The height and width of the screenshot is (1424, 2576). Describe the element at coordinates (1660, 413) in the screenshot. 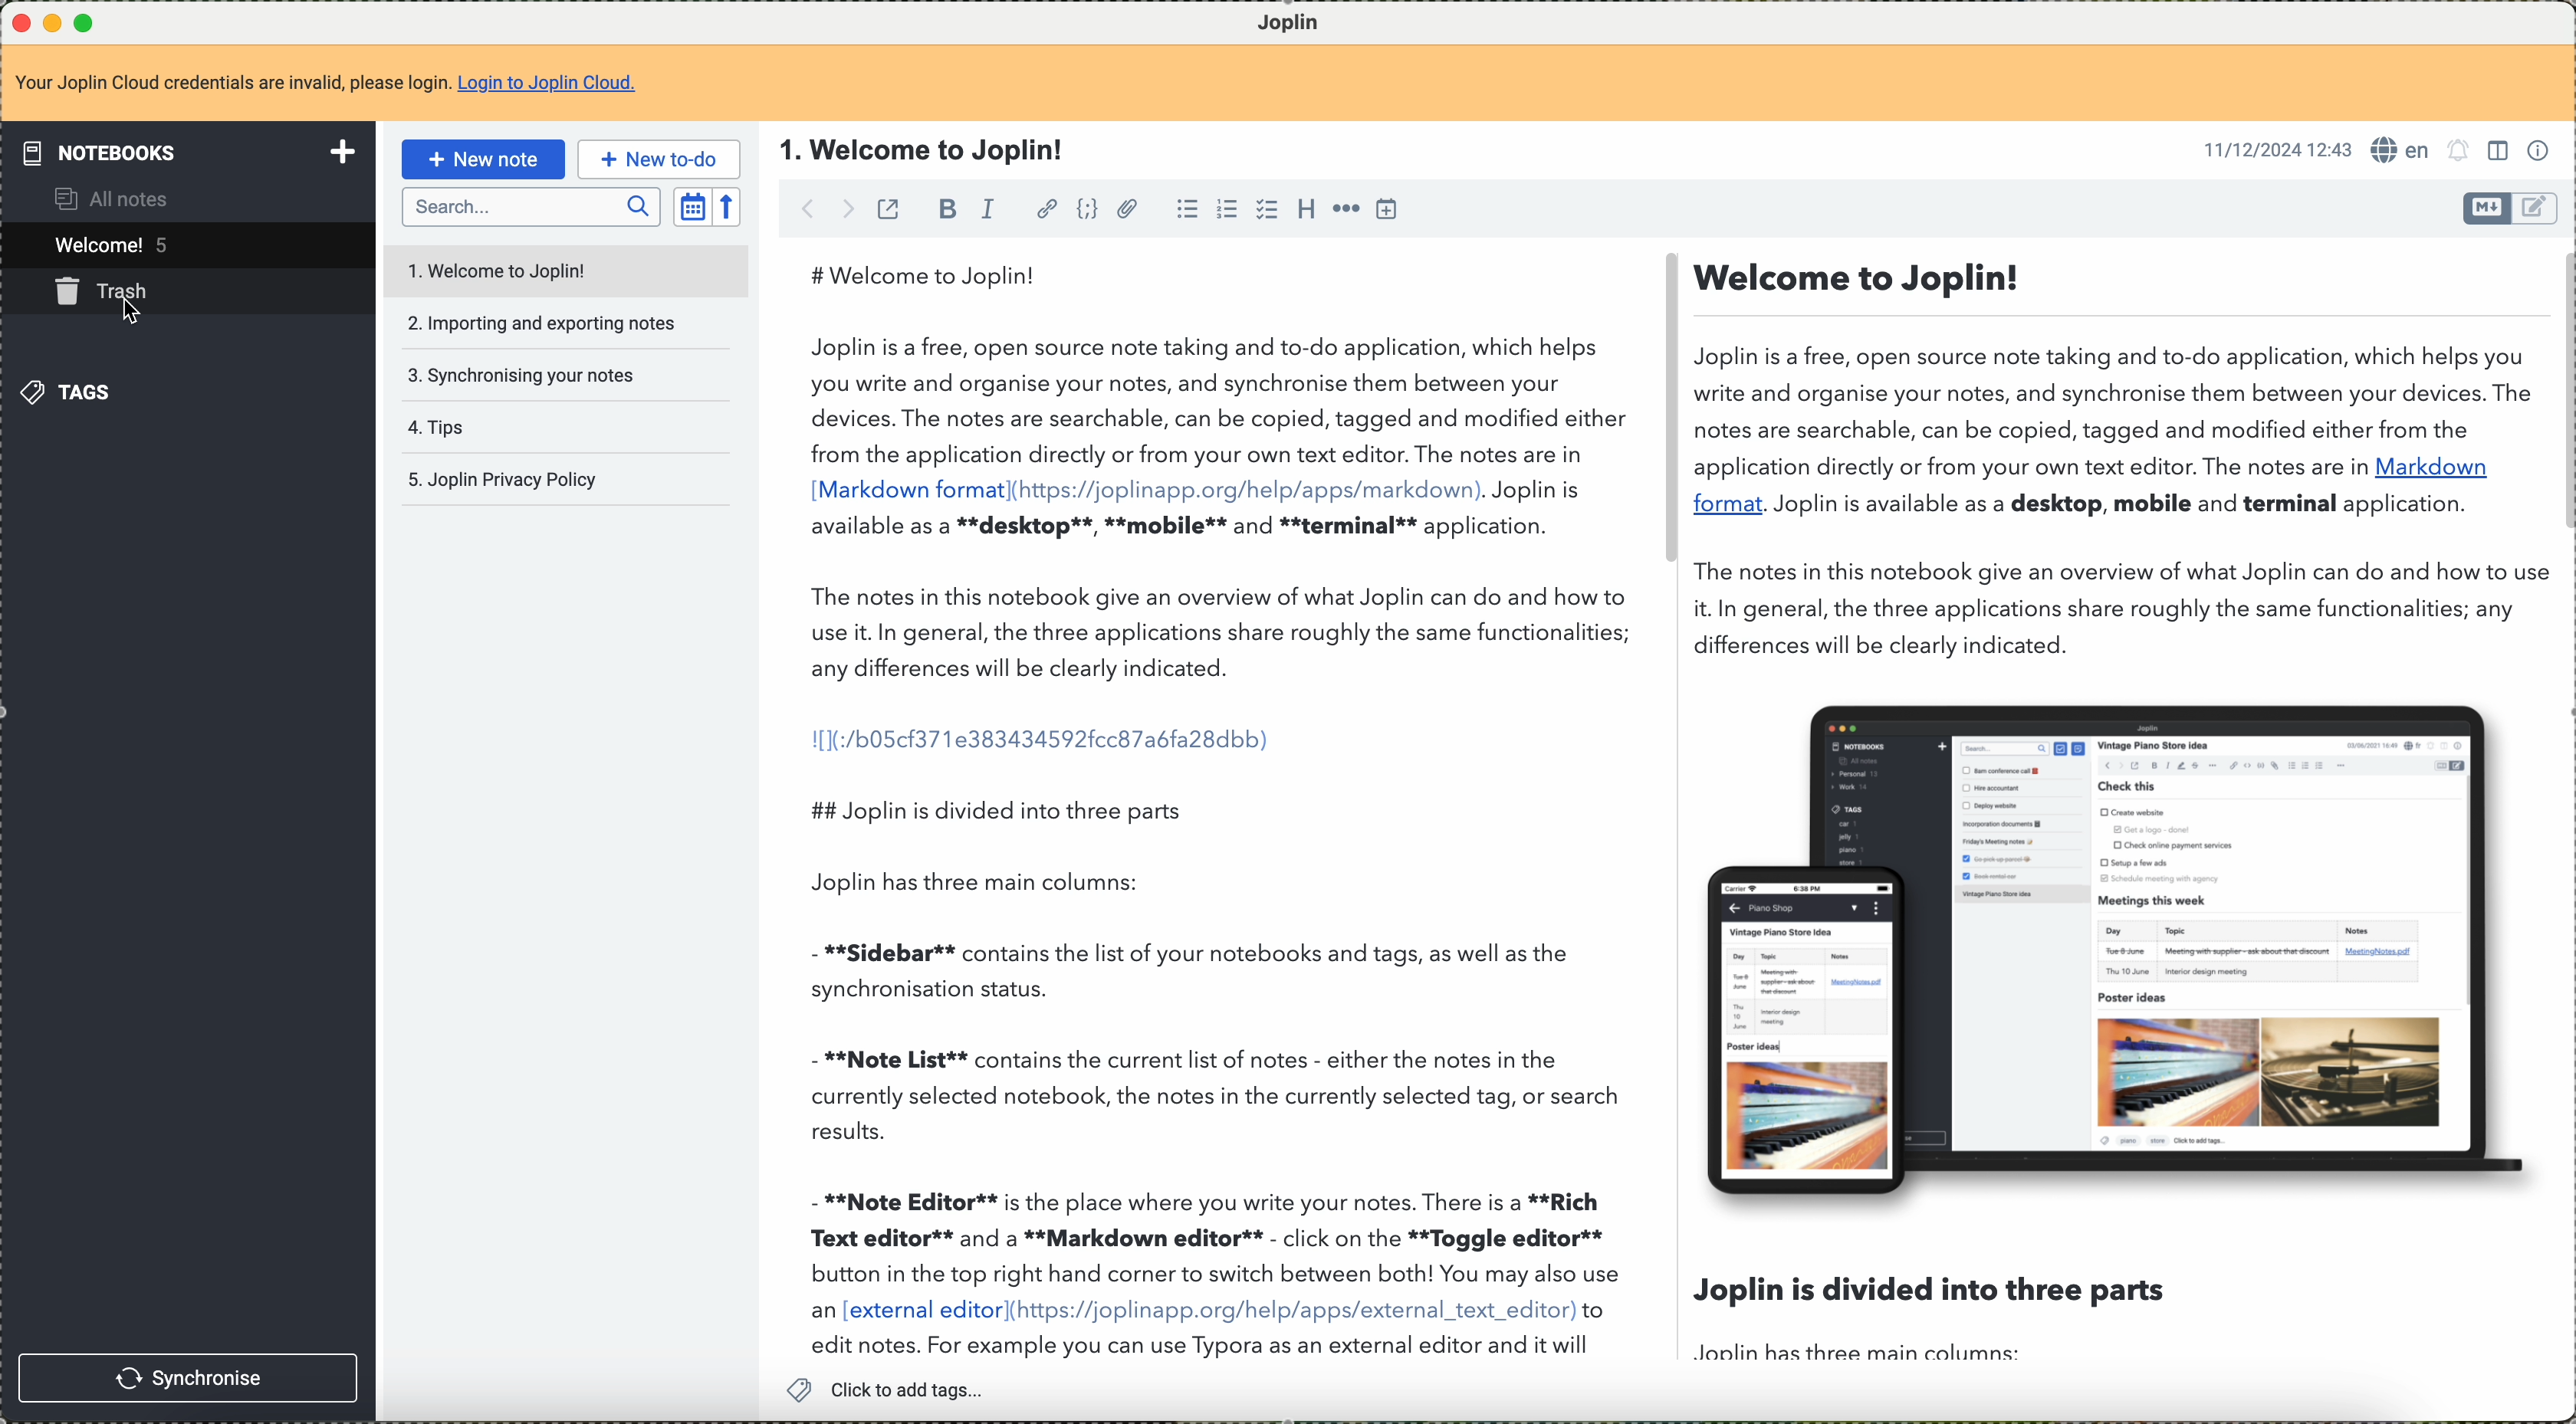

I see `scroll bar` at that location.